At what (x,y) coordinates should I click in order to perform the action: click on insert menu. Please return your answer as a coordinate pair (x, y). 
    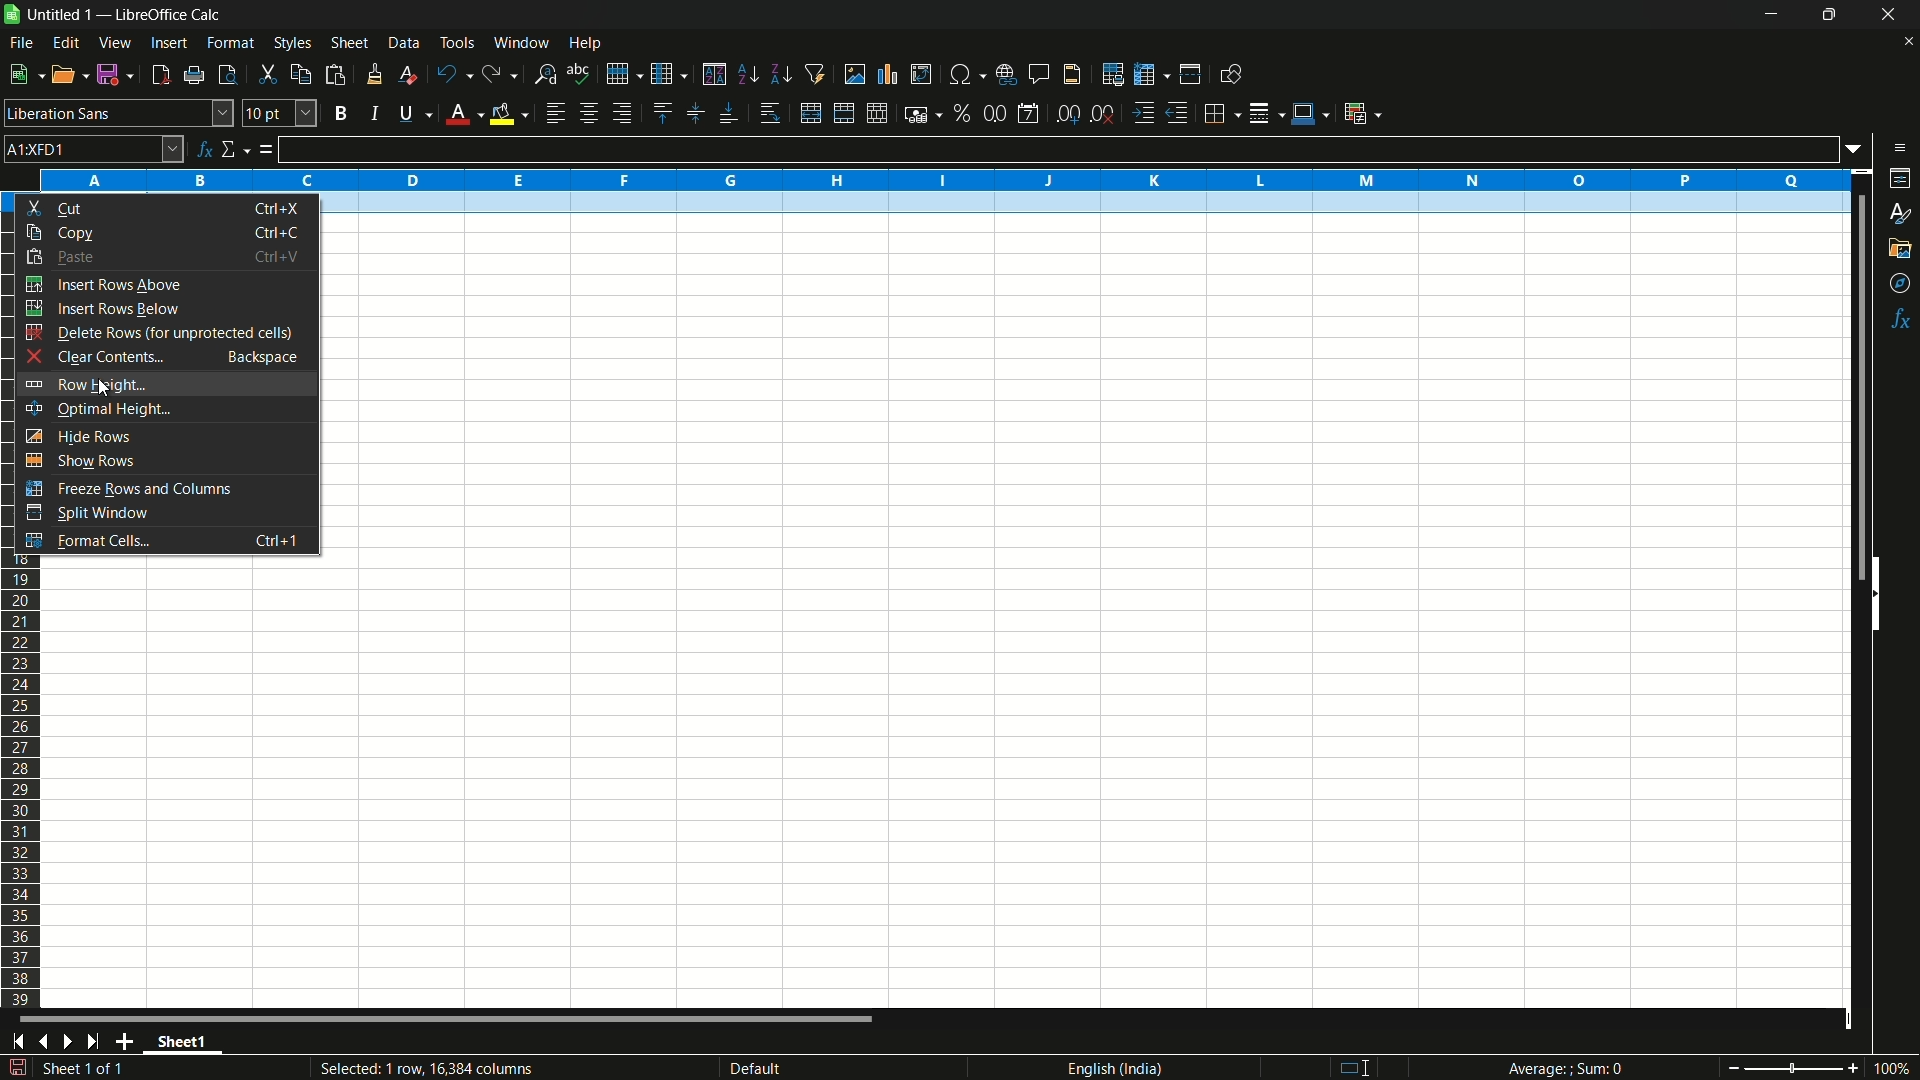
    Looking at the image, I should click on (167, 43).